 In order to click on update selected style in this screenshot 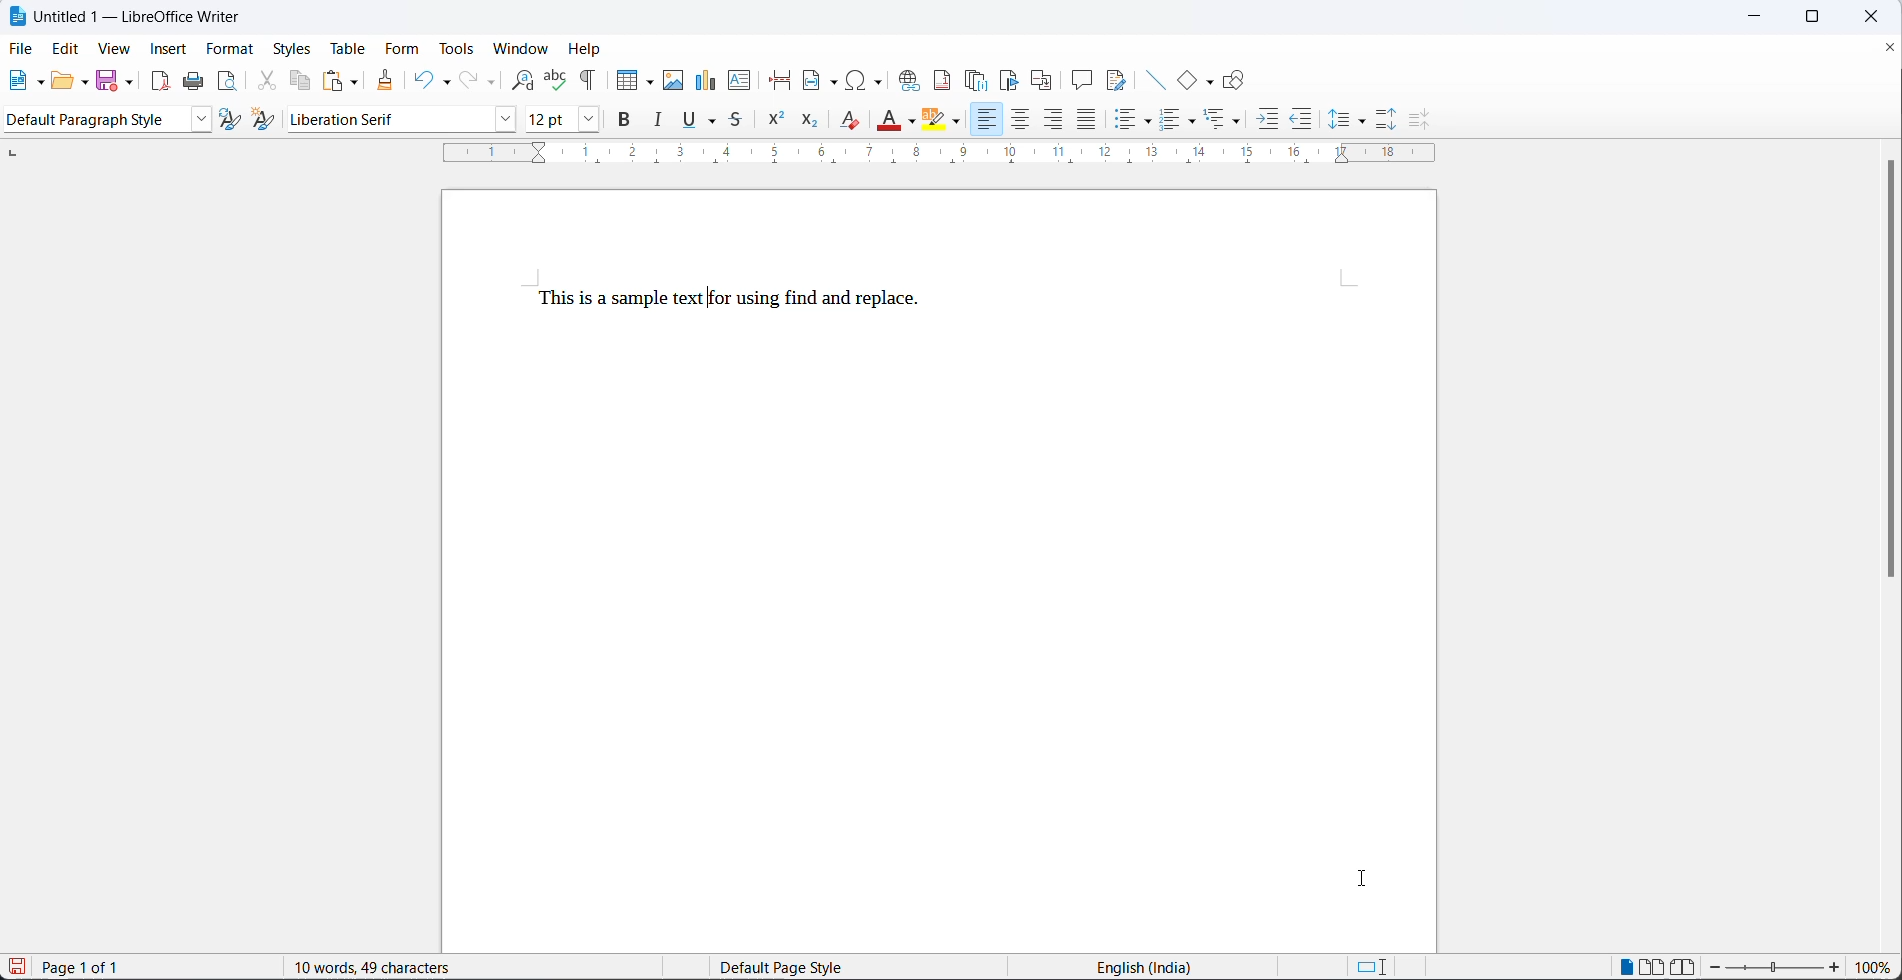, I will do `click(231, 120)`.